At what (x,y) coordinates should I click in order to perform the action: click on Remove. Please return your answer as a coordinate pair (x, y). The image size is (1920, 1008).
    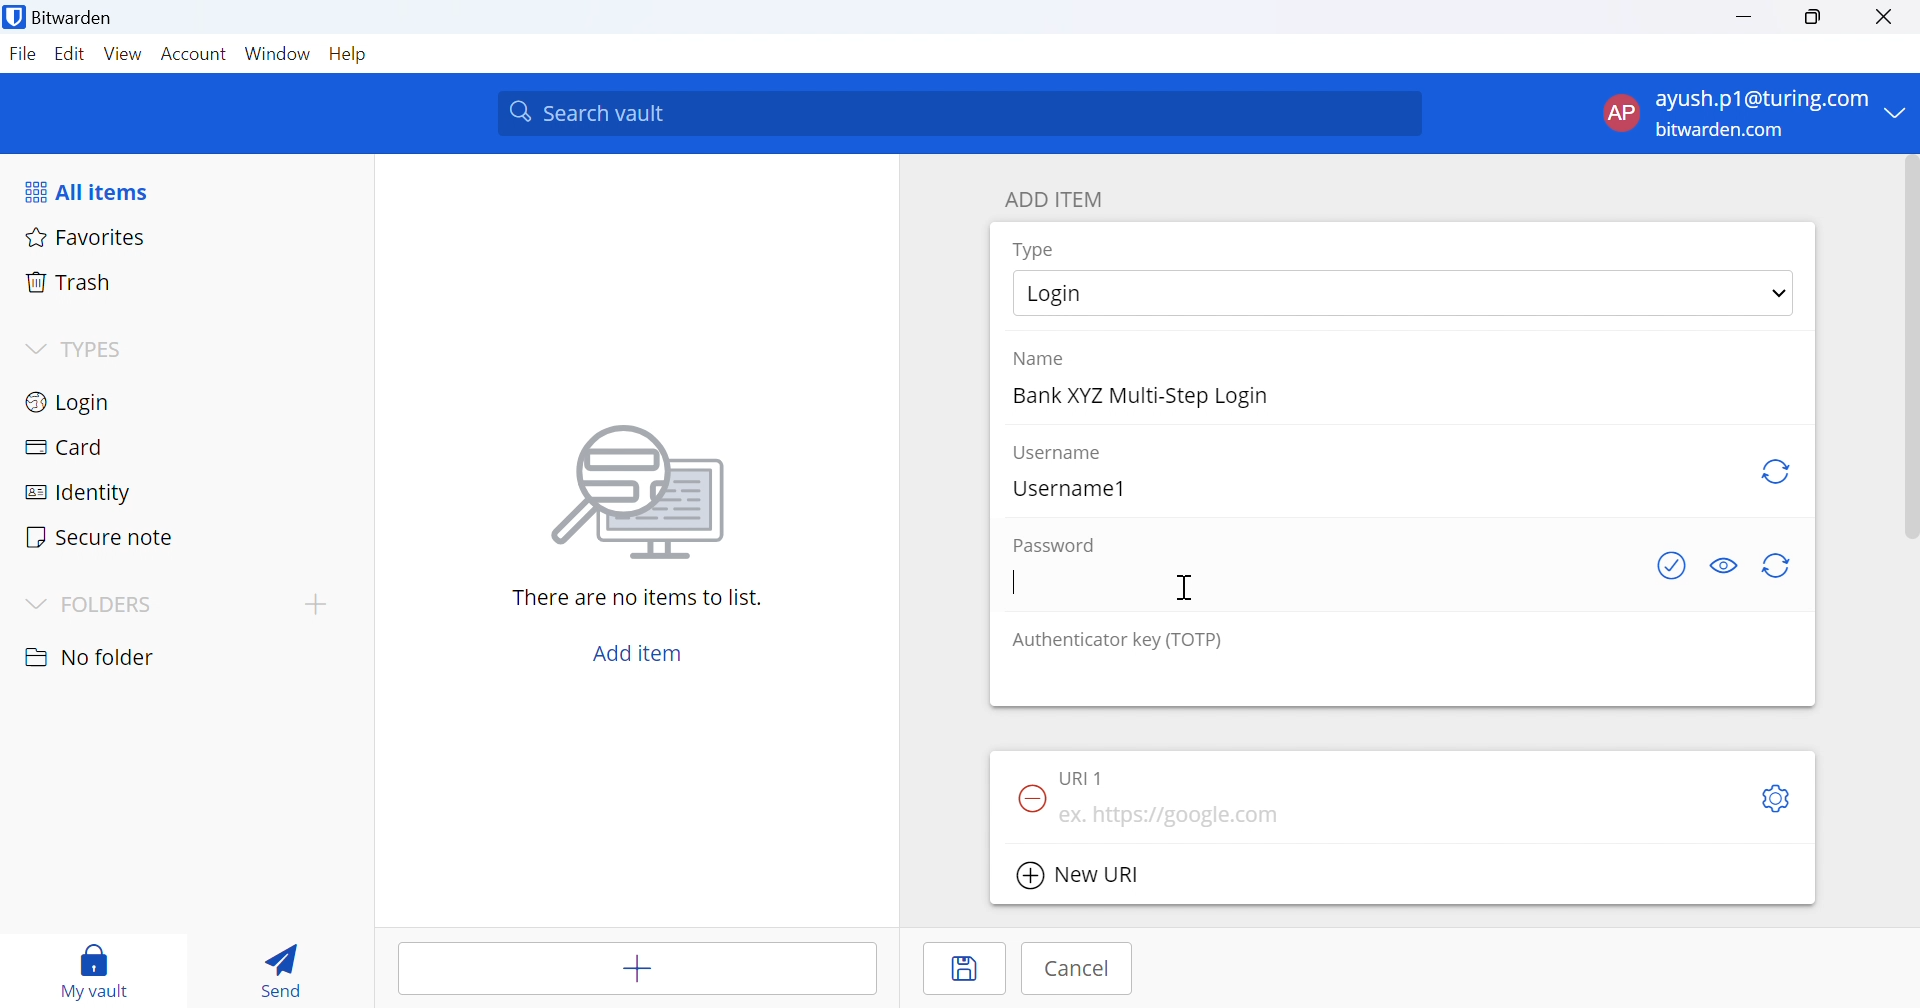
    Looking at the image, I should click on (1028, 796).